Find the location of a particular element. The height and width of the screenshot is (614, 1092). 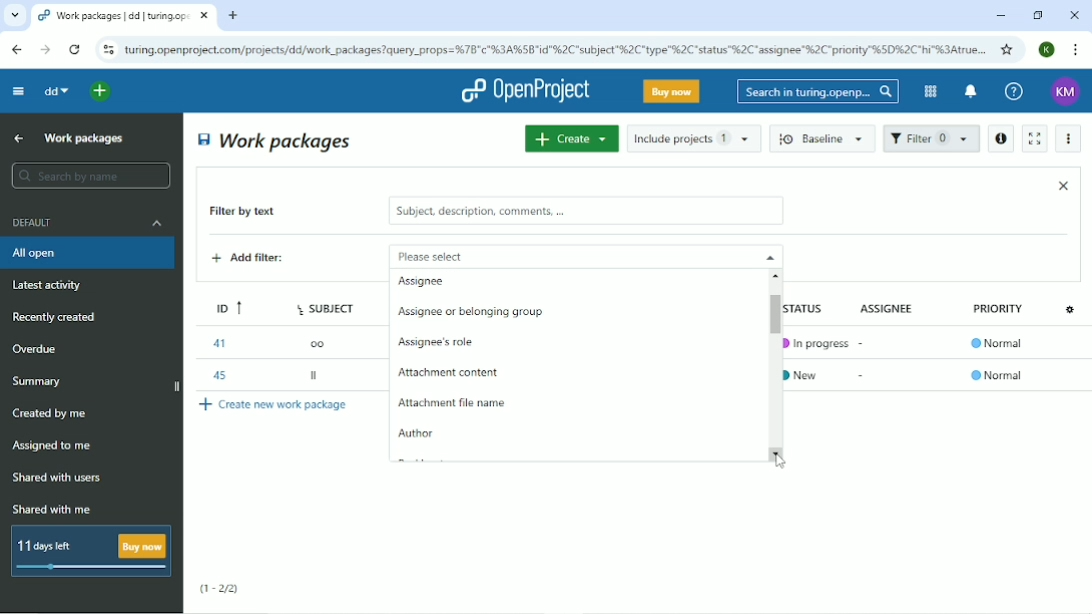

Reload this page is located at coordinates (74, 49).